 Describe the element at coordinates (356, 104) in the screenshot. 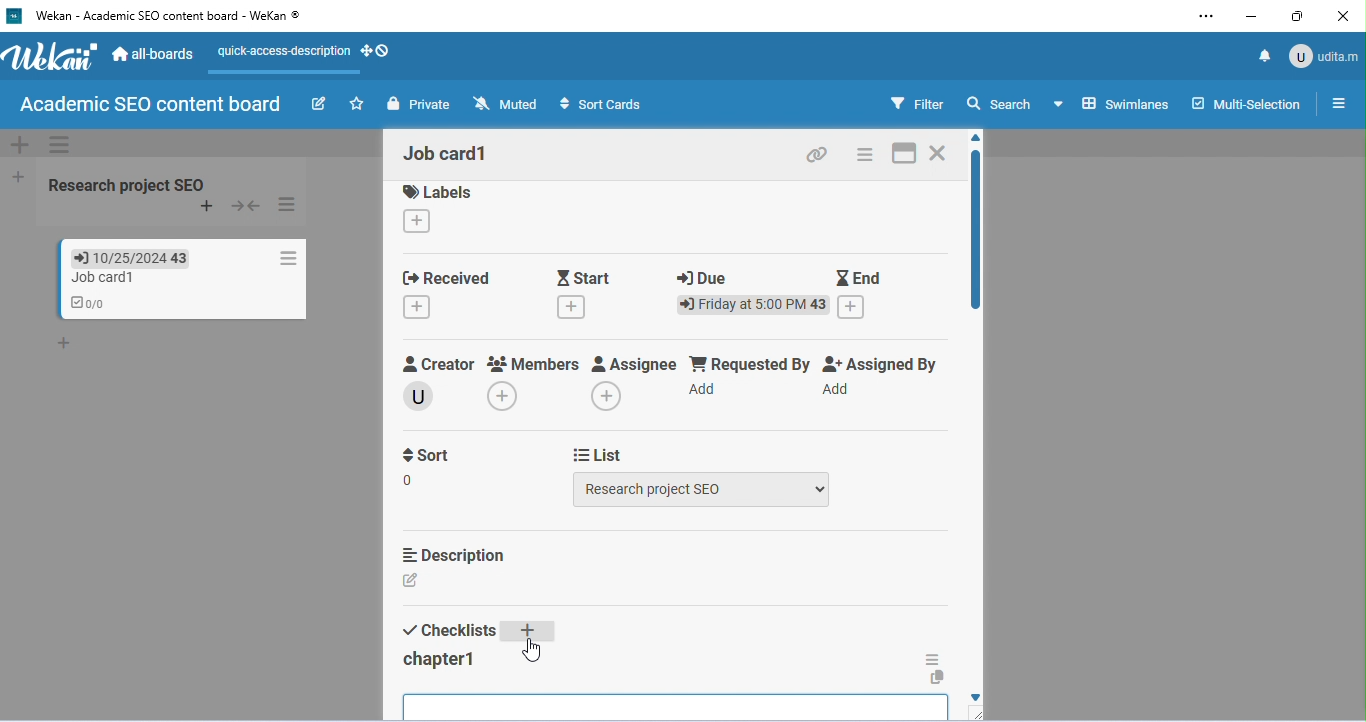

I see `click to star this board` at that location.